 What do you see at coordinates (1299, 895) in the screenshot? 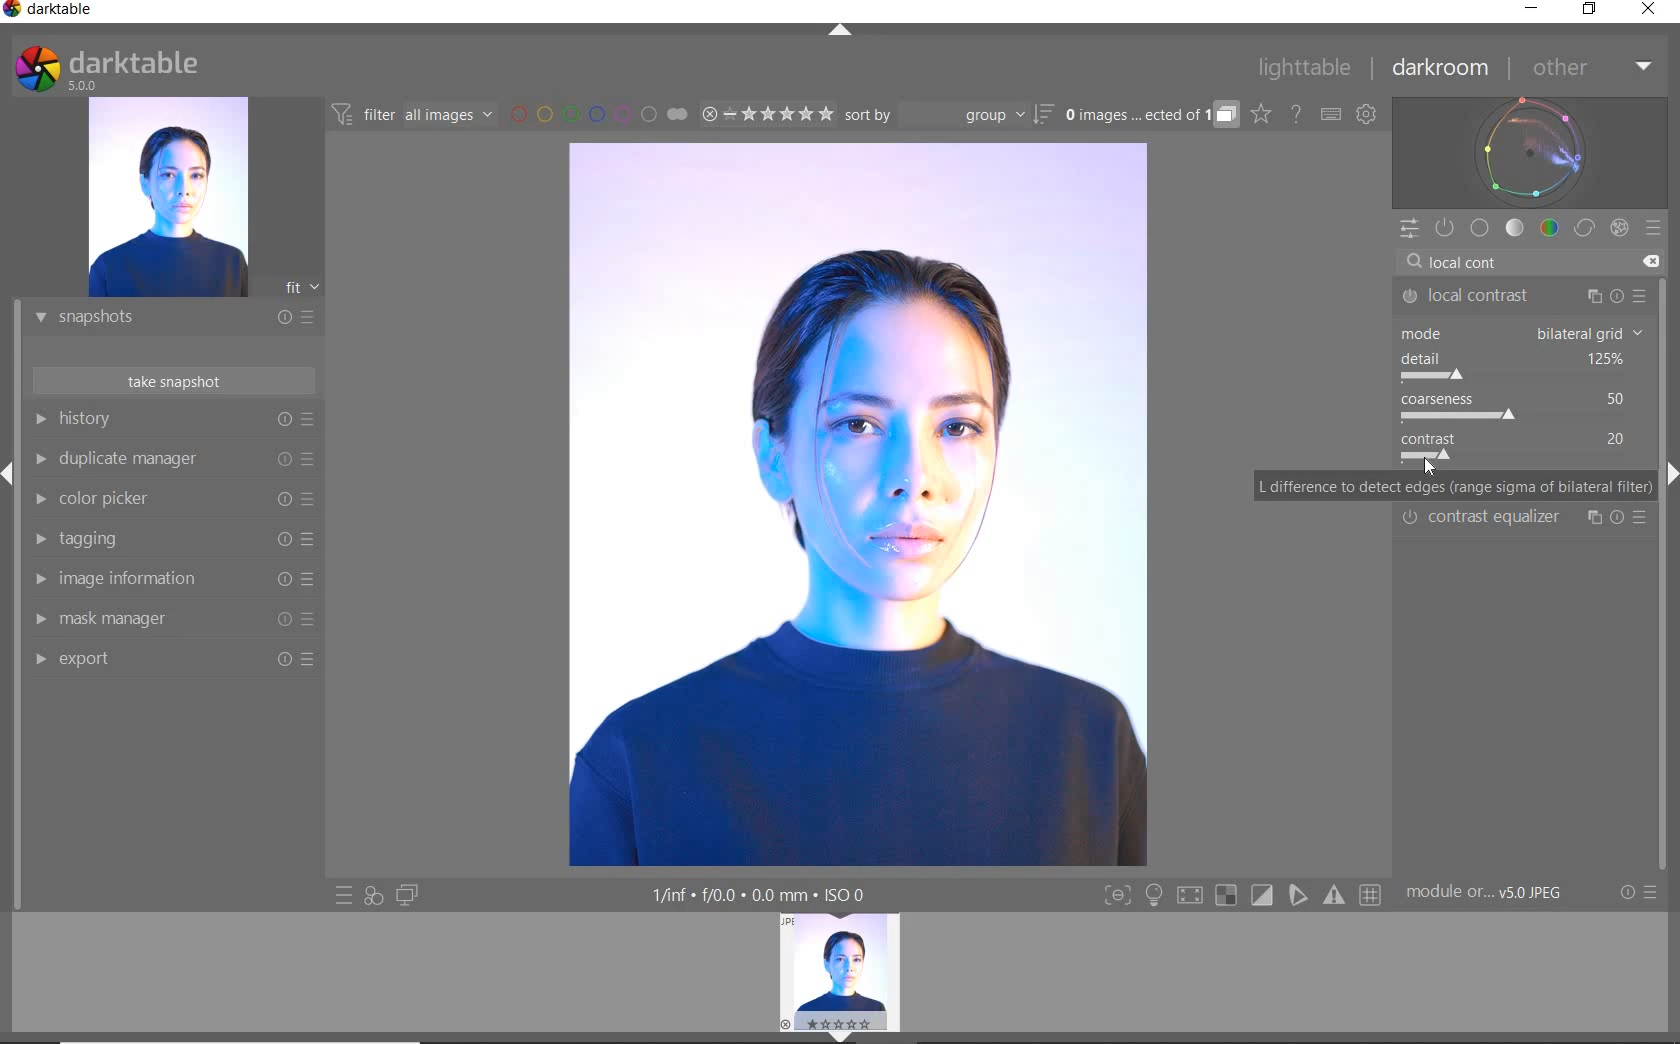
I see `Button` at bounding box center [1299, 895].